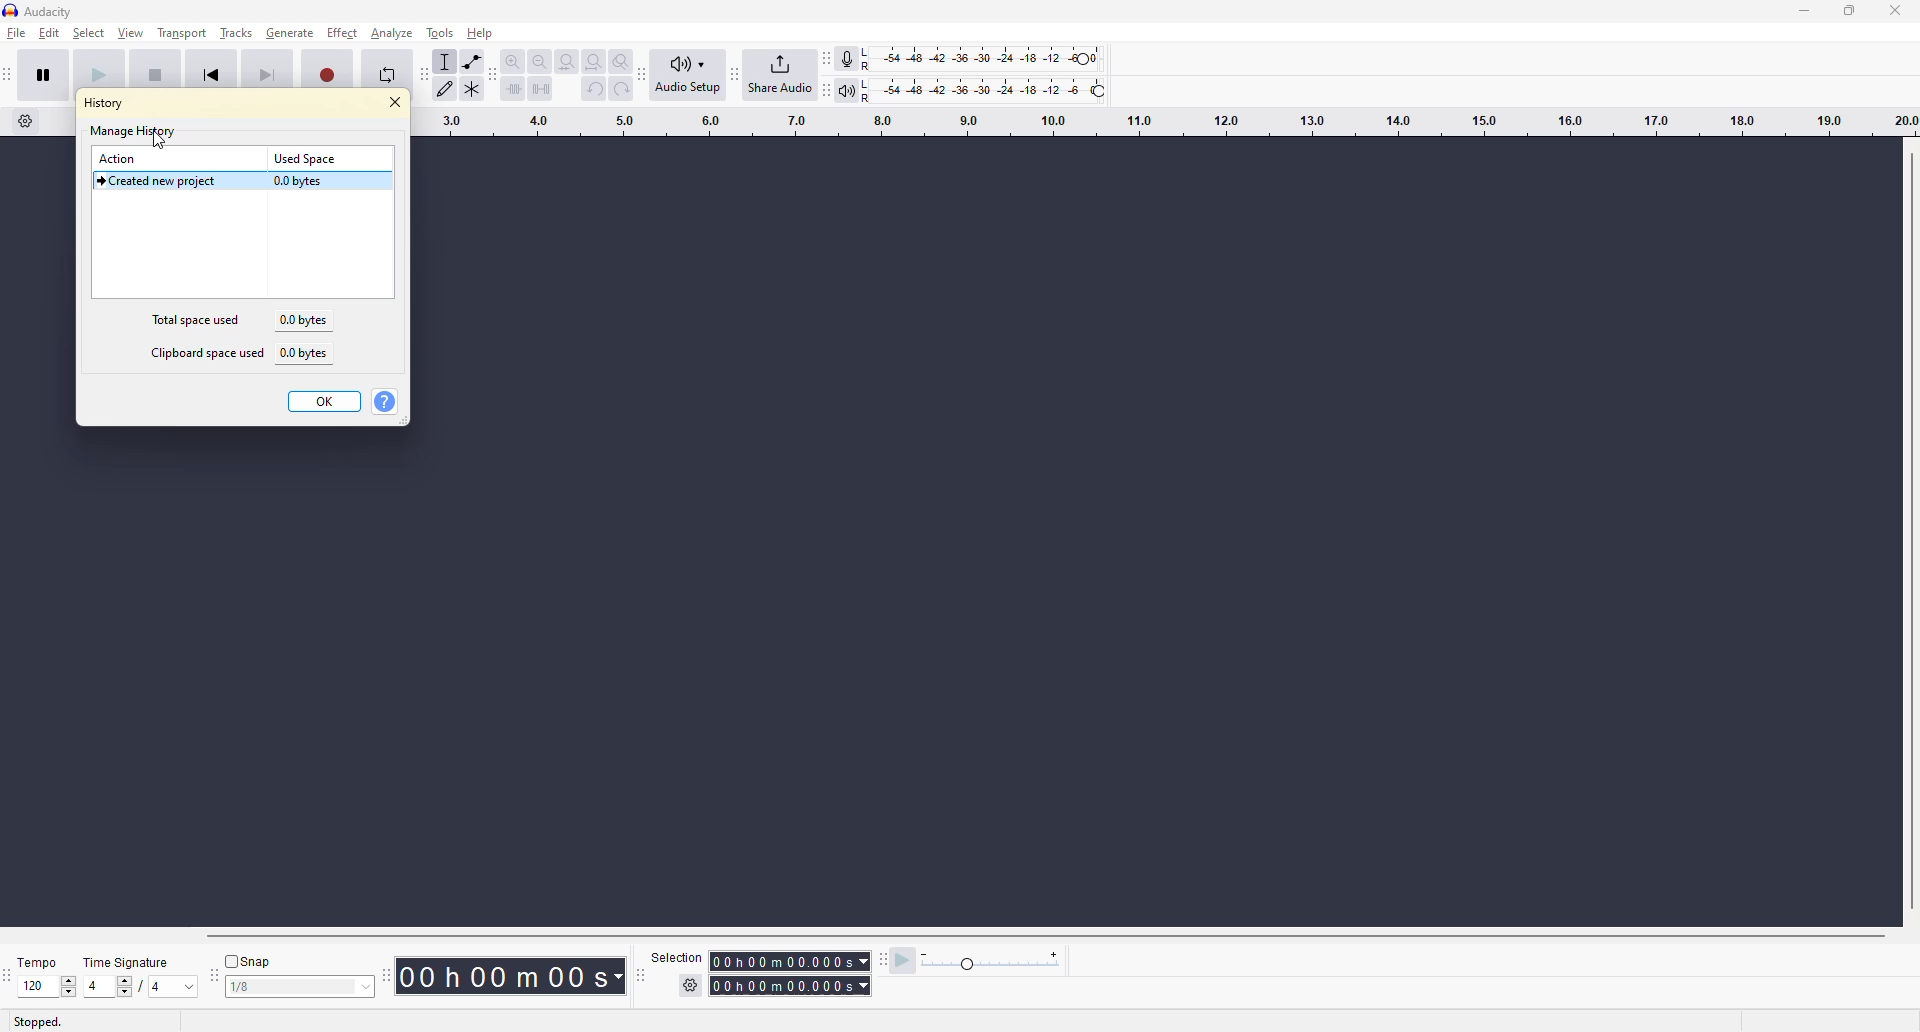 This screenshot has height=1032, width=1920. What do you see at coordinates (303, 181) in the screenshot?
I see `0.0 bytes` at bounding box center [303, 181].